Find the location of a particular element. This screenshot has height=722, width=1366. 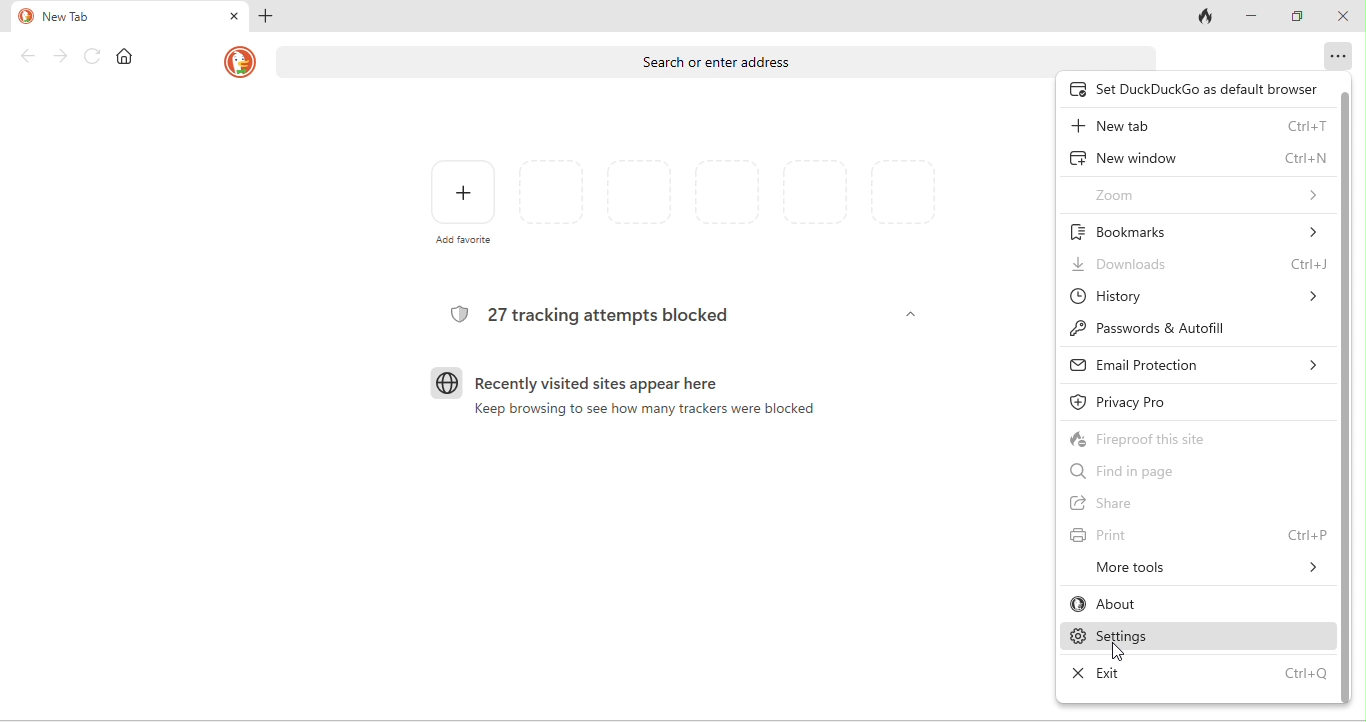

set duck duck go as default browser is located at coordinates (1192, 89).